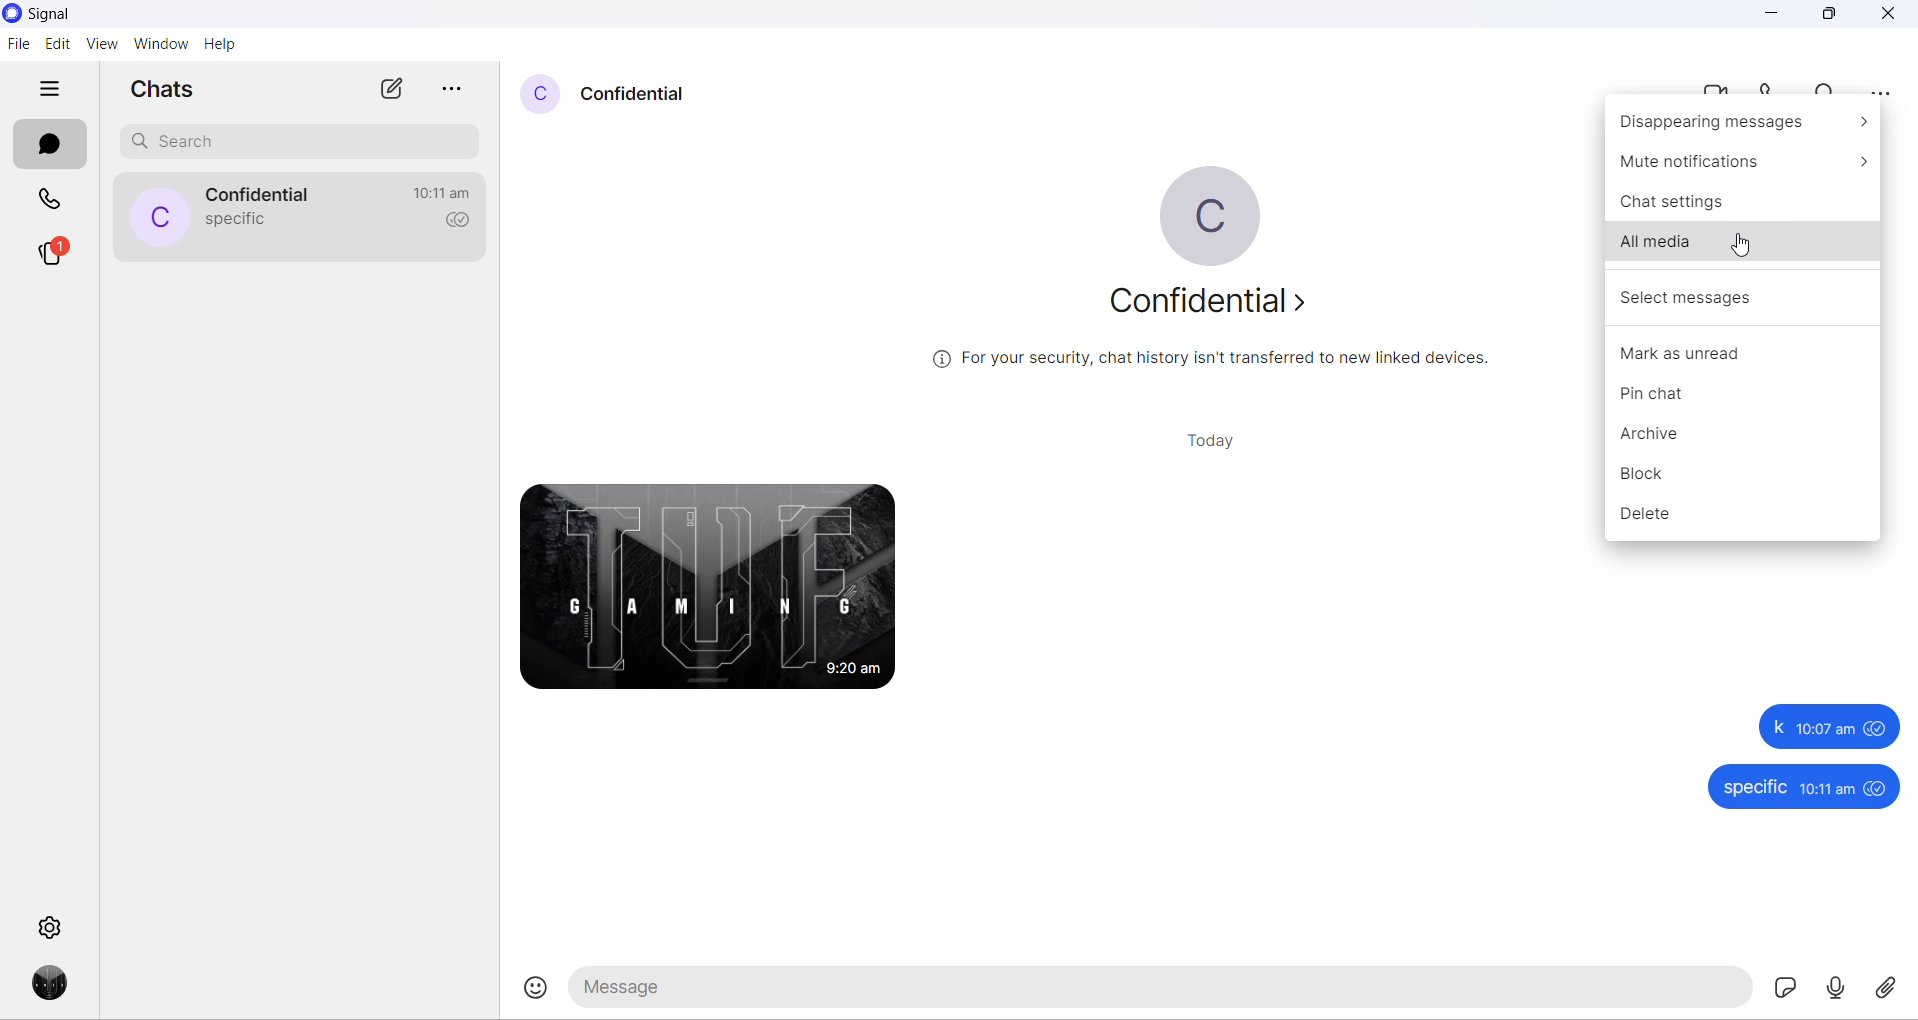 The height and width of the screenshot is (1020, 1918). I want to click on select messages, so click(1740, 300).